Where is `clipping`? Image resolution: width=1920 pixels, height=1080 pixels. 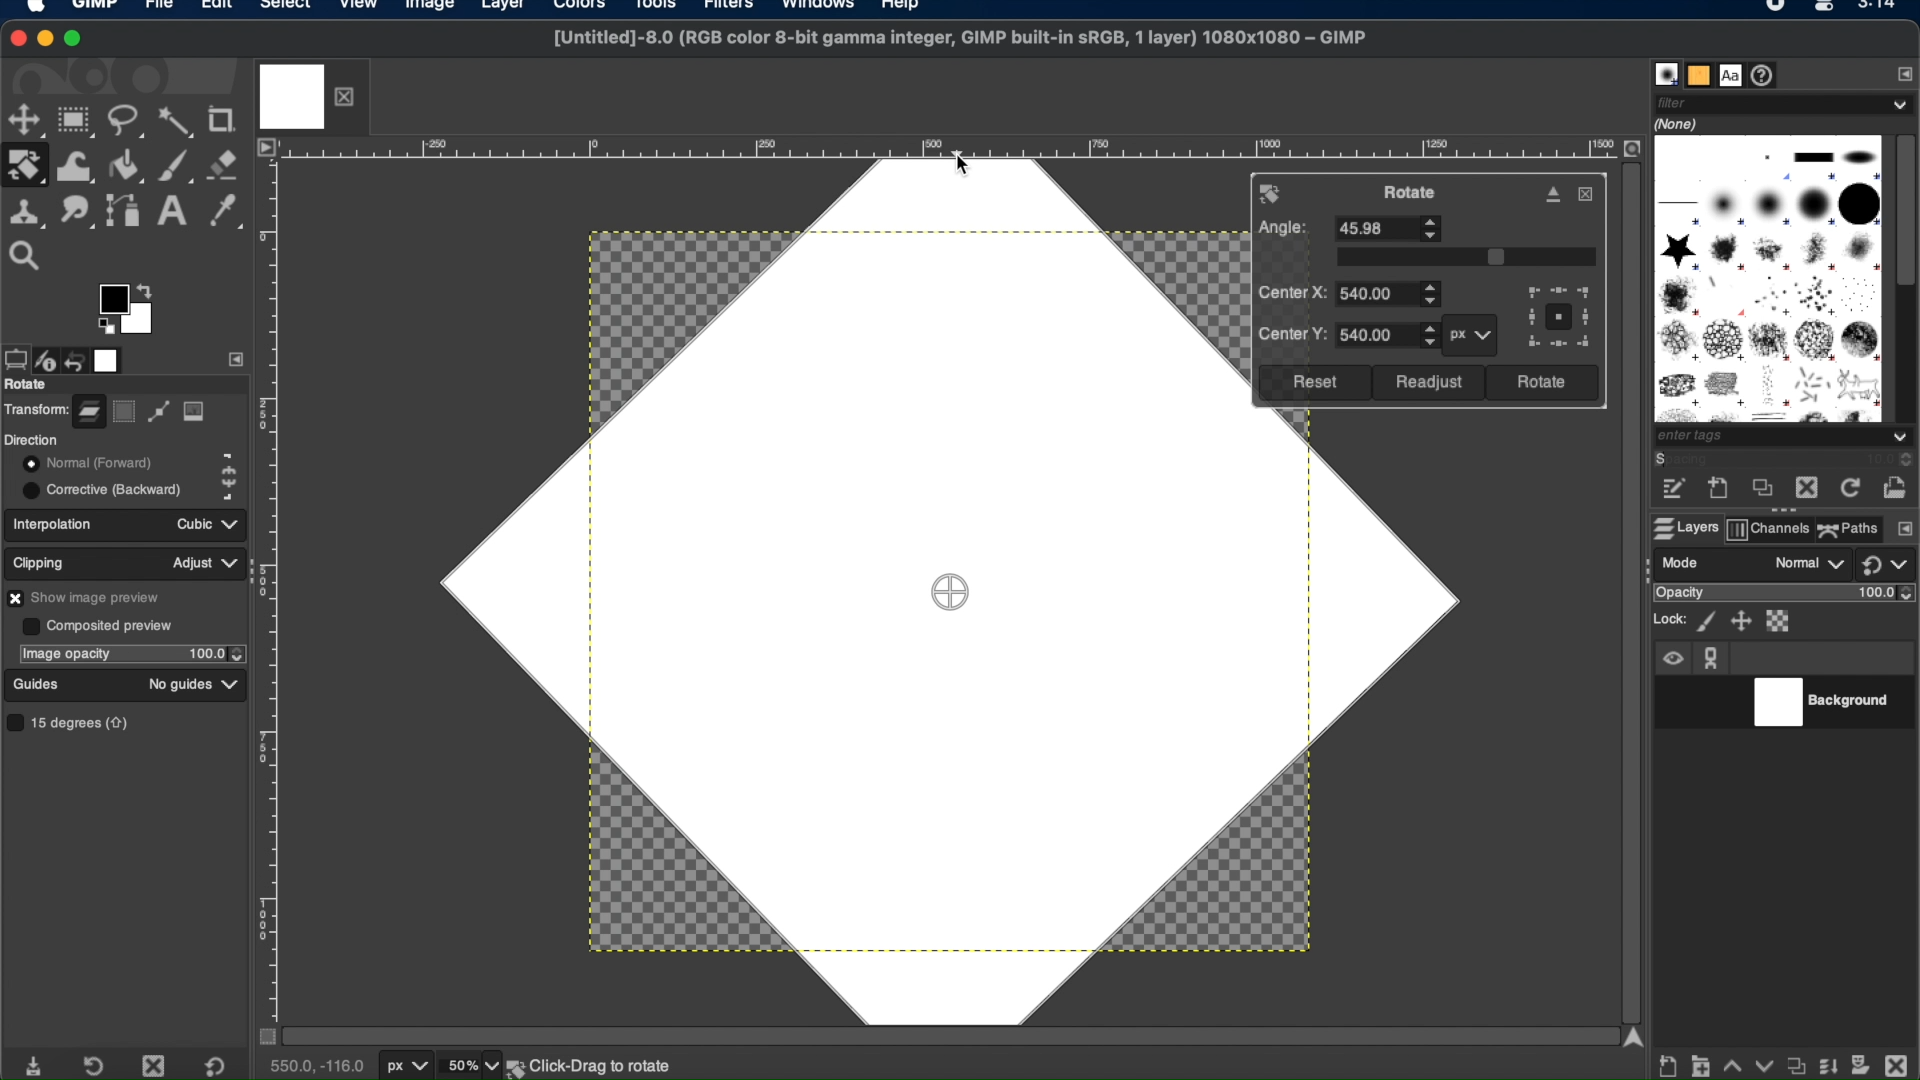
clipping is located at coordinates (42, 560).